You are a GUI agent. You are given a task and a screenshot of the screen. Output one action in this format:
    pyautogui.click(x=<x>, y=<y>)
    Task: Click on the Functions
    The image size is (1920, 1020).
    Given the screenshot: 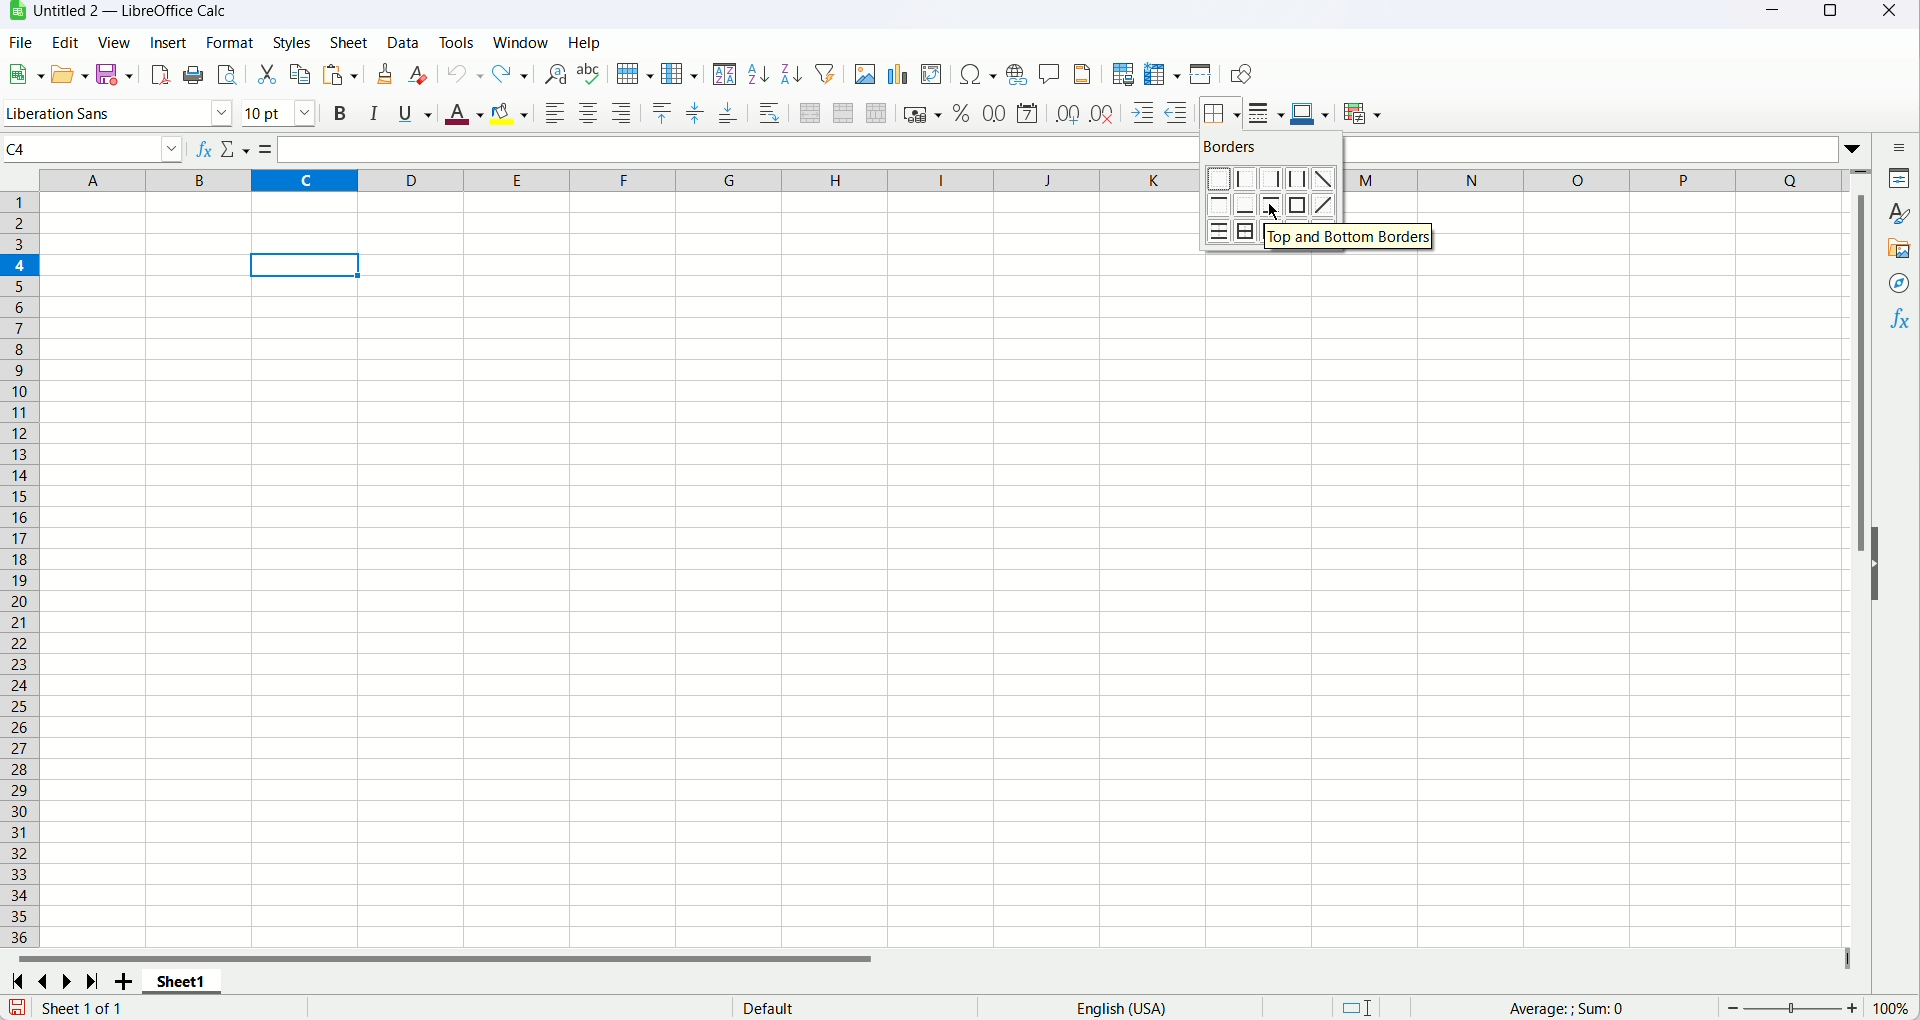 What is the action you would take?
    pyautogui.click(x=1902, y=317)
    